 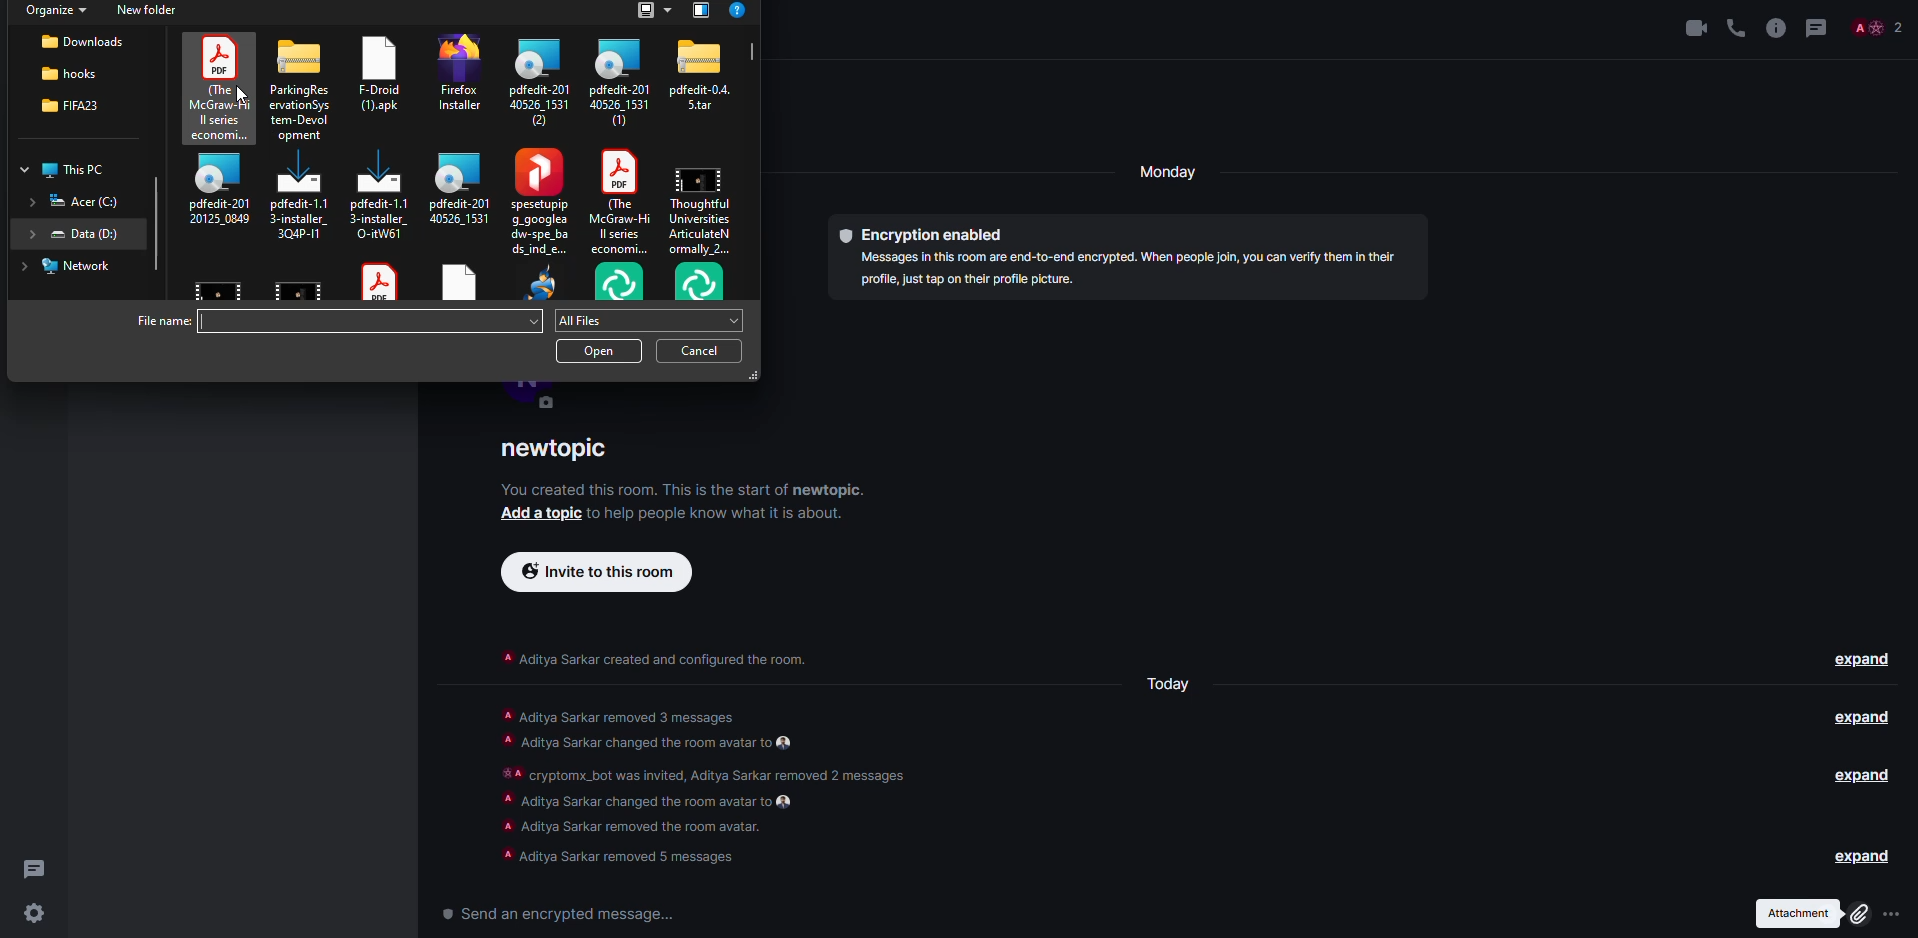 I want to click on file, so click(x=545, y=200).